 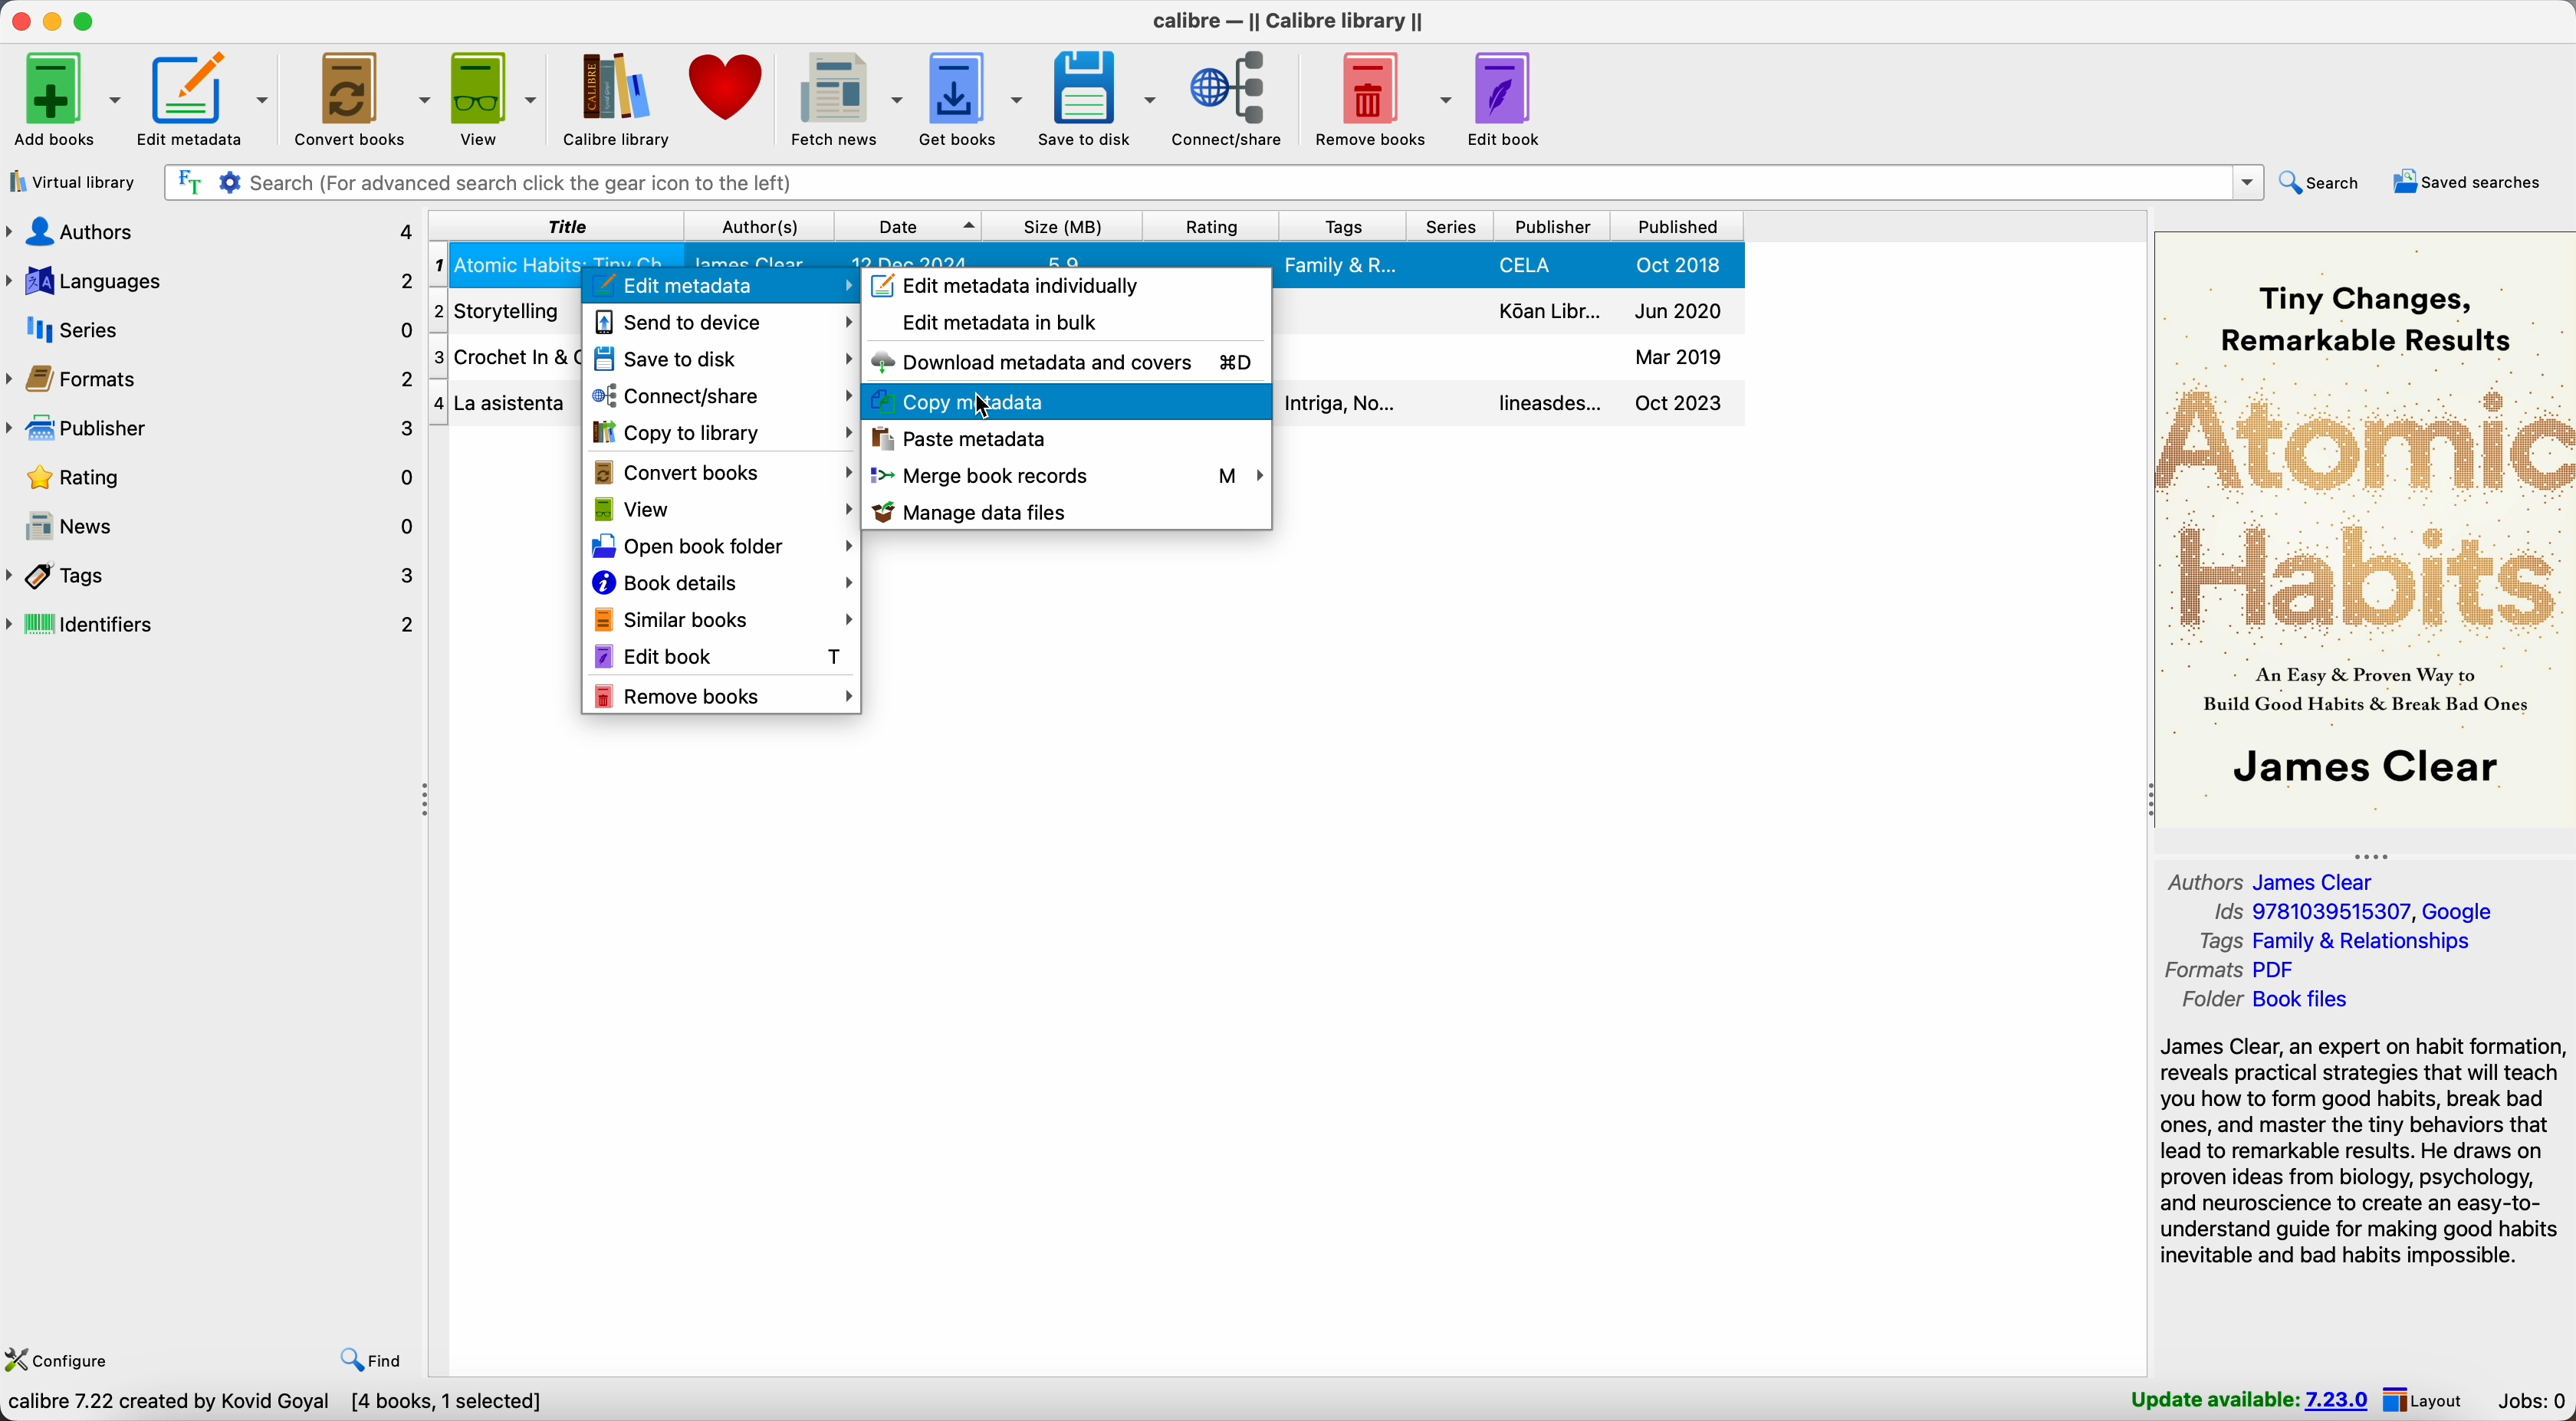 What do you see at coordinates (1510, 403) in the screenshot?
I see `la asistenta book details` at bounding box center [1510, 403].